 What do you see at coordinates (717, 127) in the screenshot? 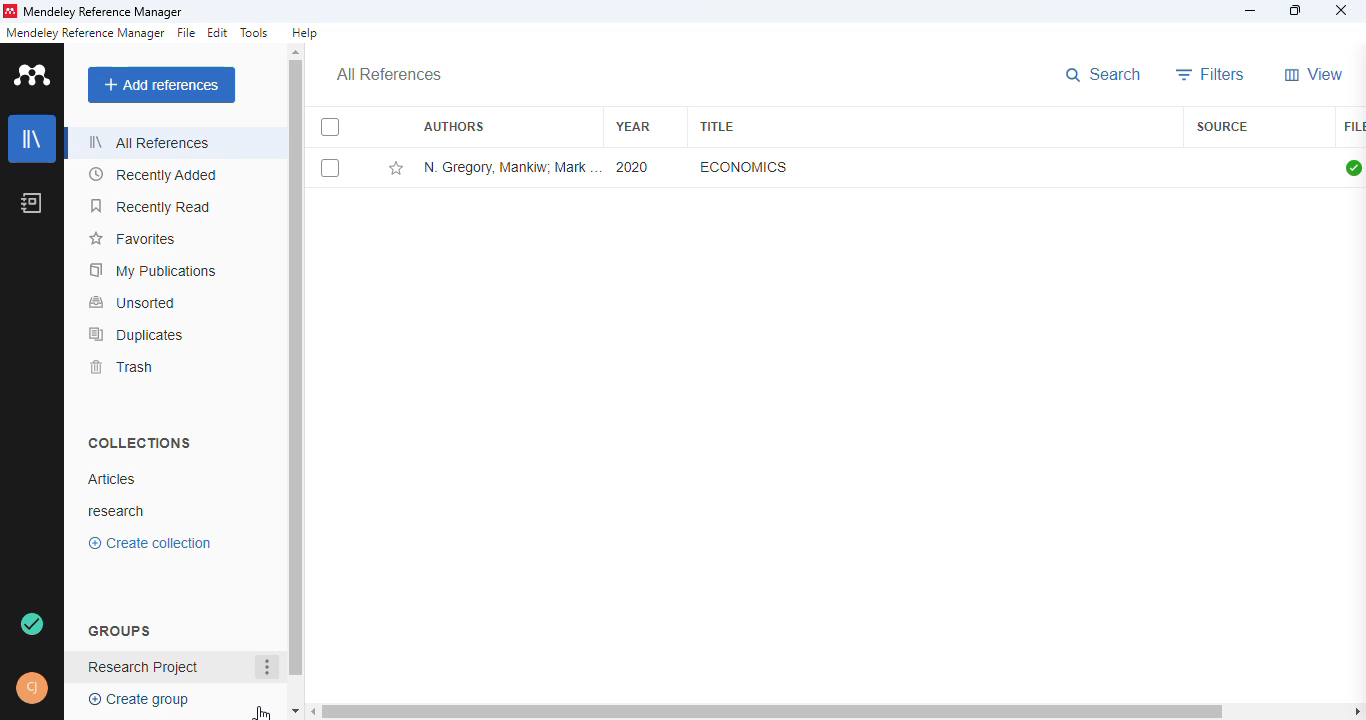
I see `title` at bounding box center [717, 127].